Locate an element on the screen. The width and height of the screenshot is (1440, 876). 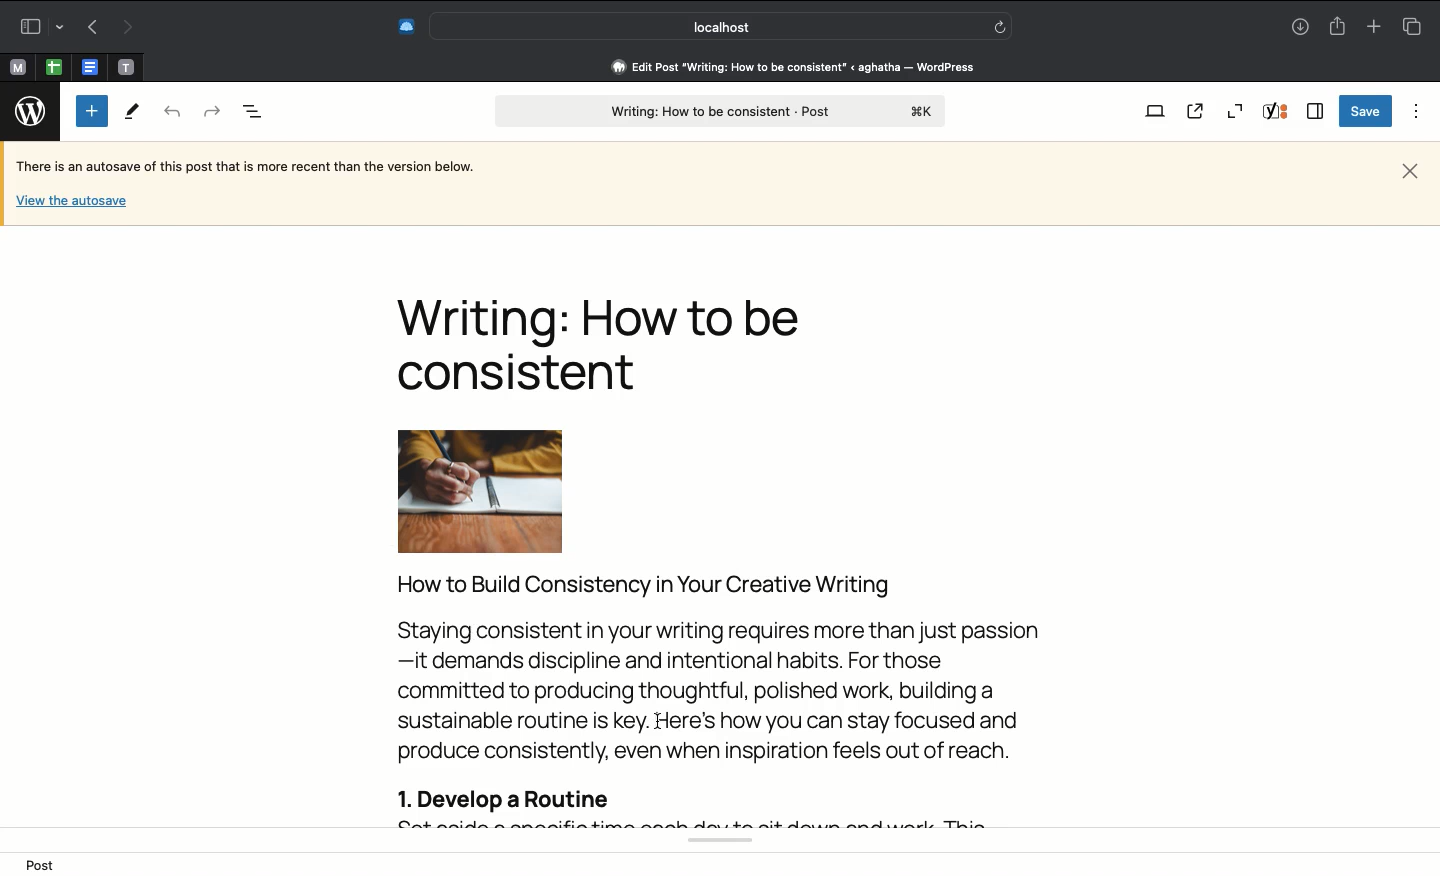
Title is located at coordinates (609, 344).